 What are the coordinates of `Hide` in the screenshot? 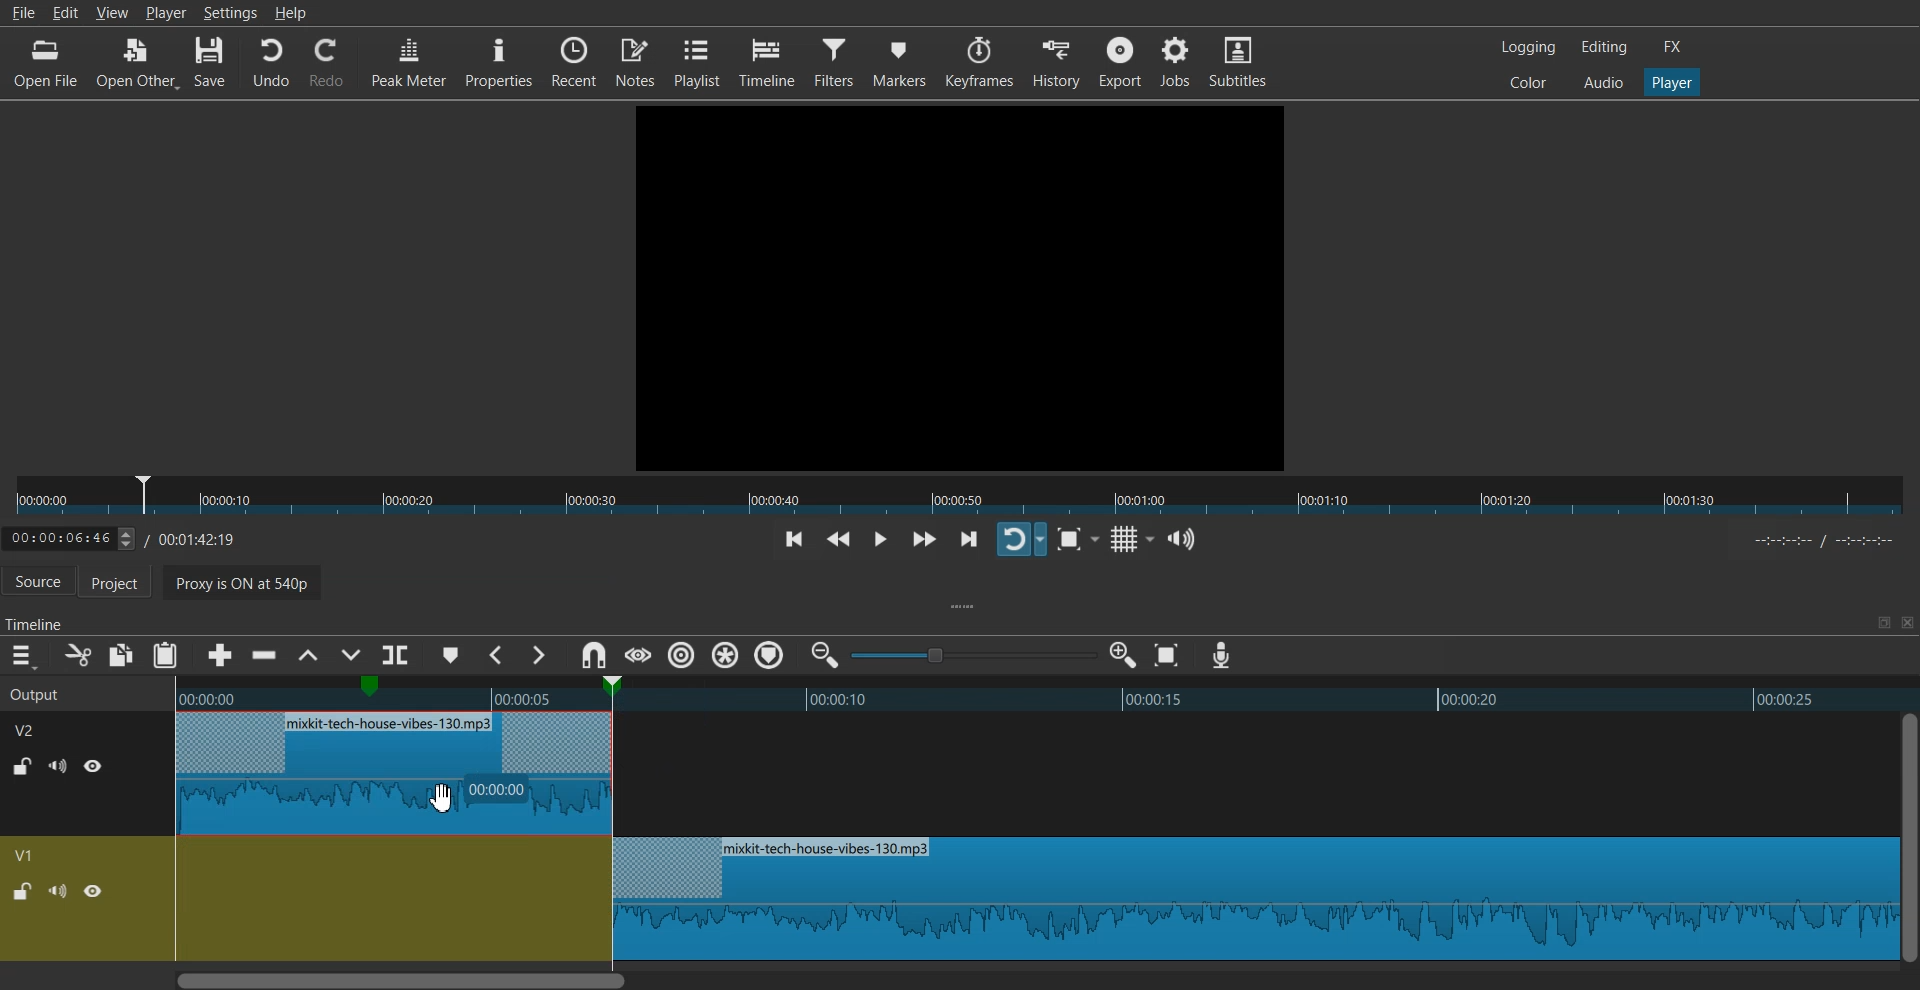 It's located at (93, 891).